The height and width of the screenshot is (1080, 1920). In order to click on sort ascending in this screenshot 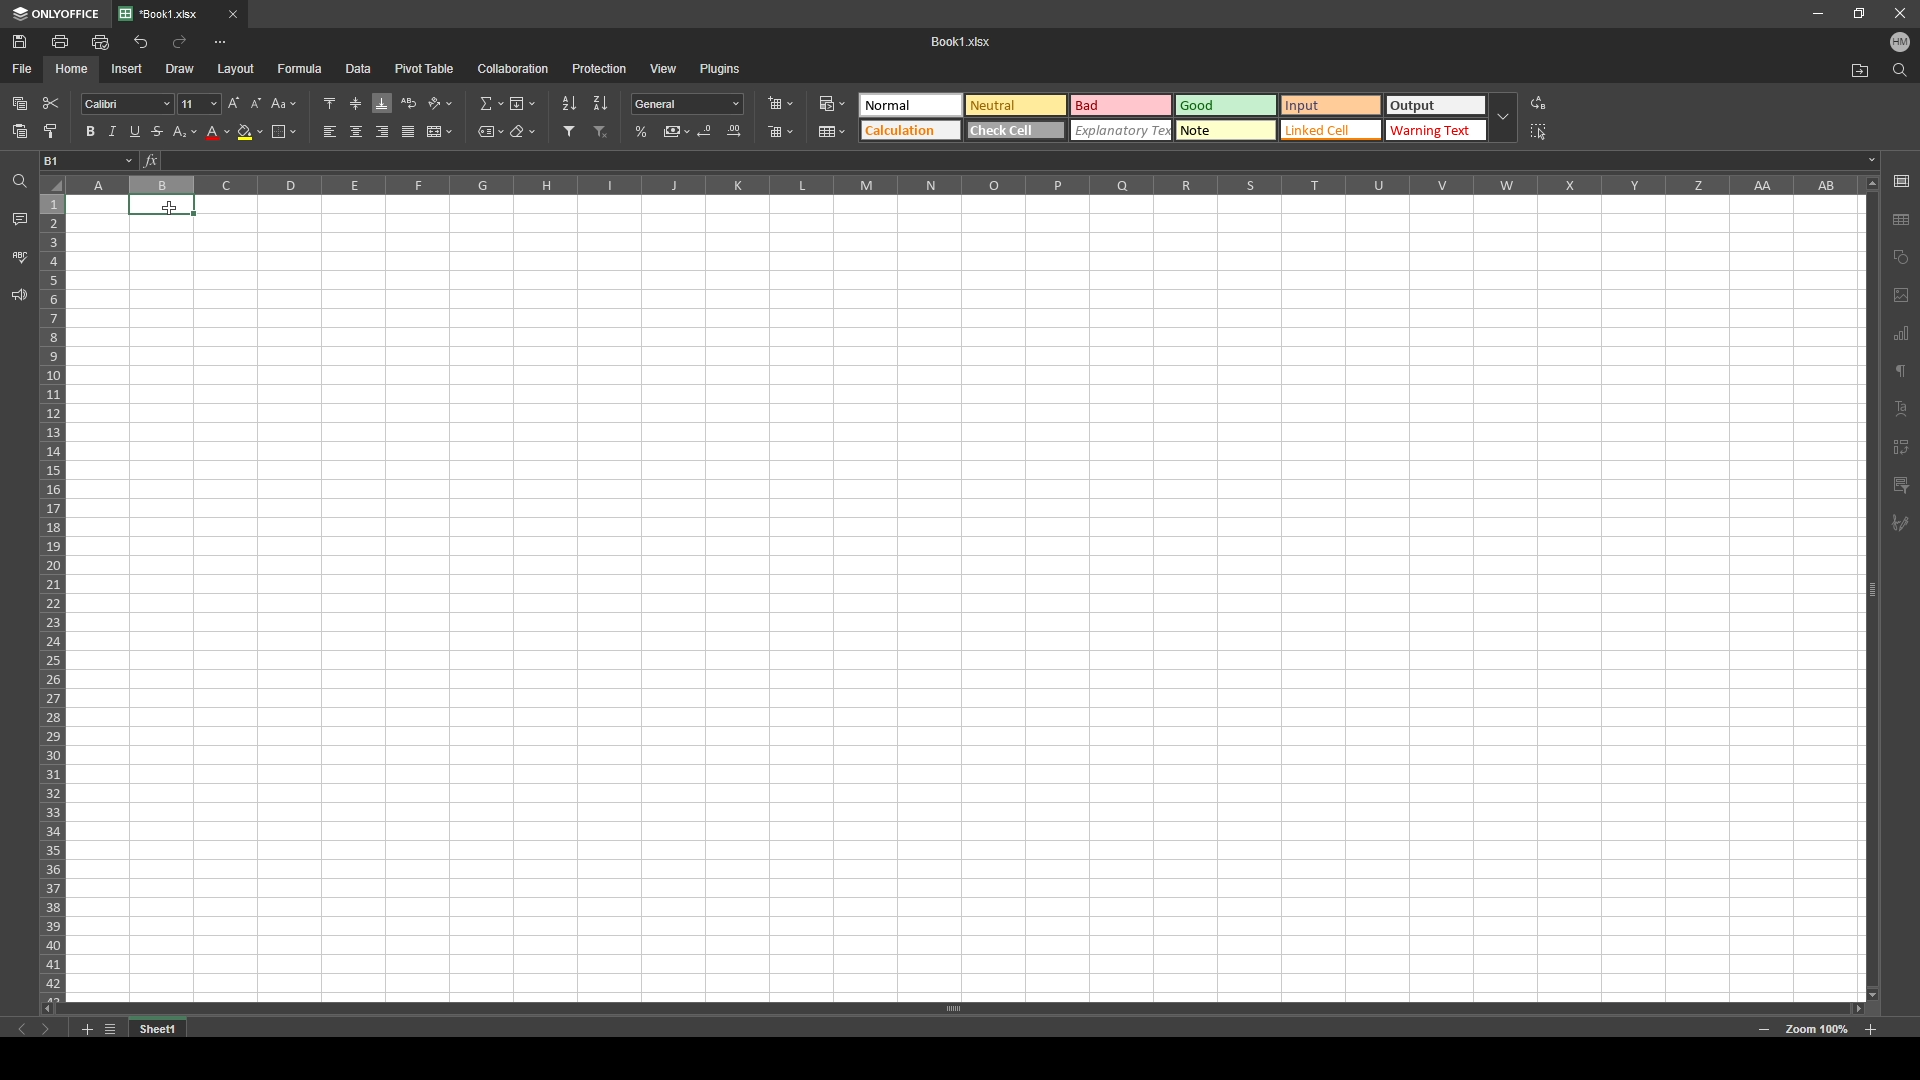, I will do `click(570, 104)`.